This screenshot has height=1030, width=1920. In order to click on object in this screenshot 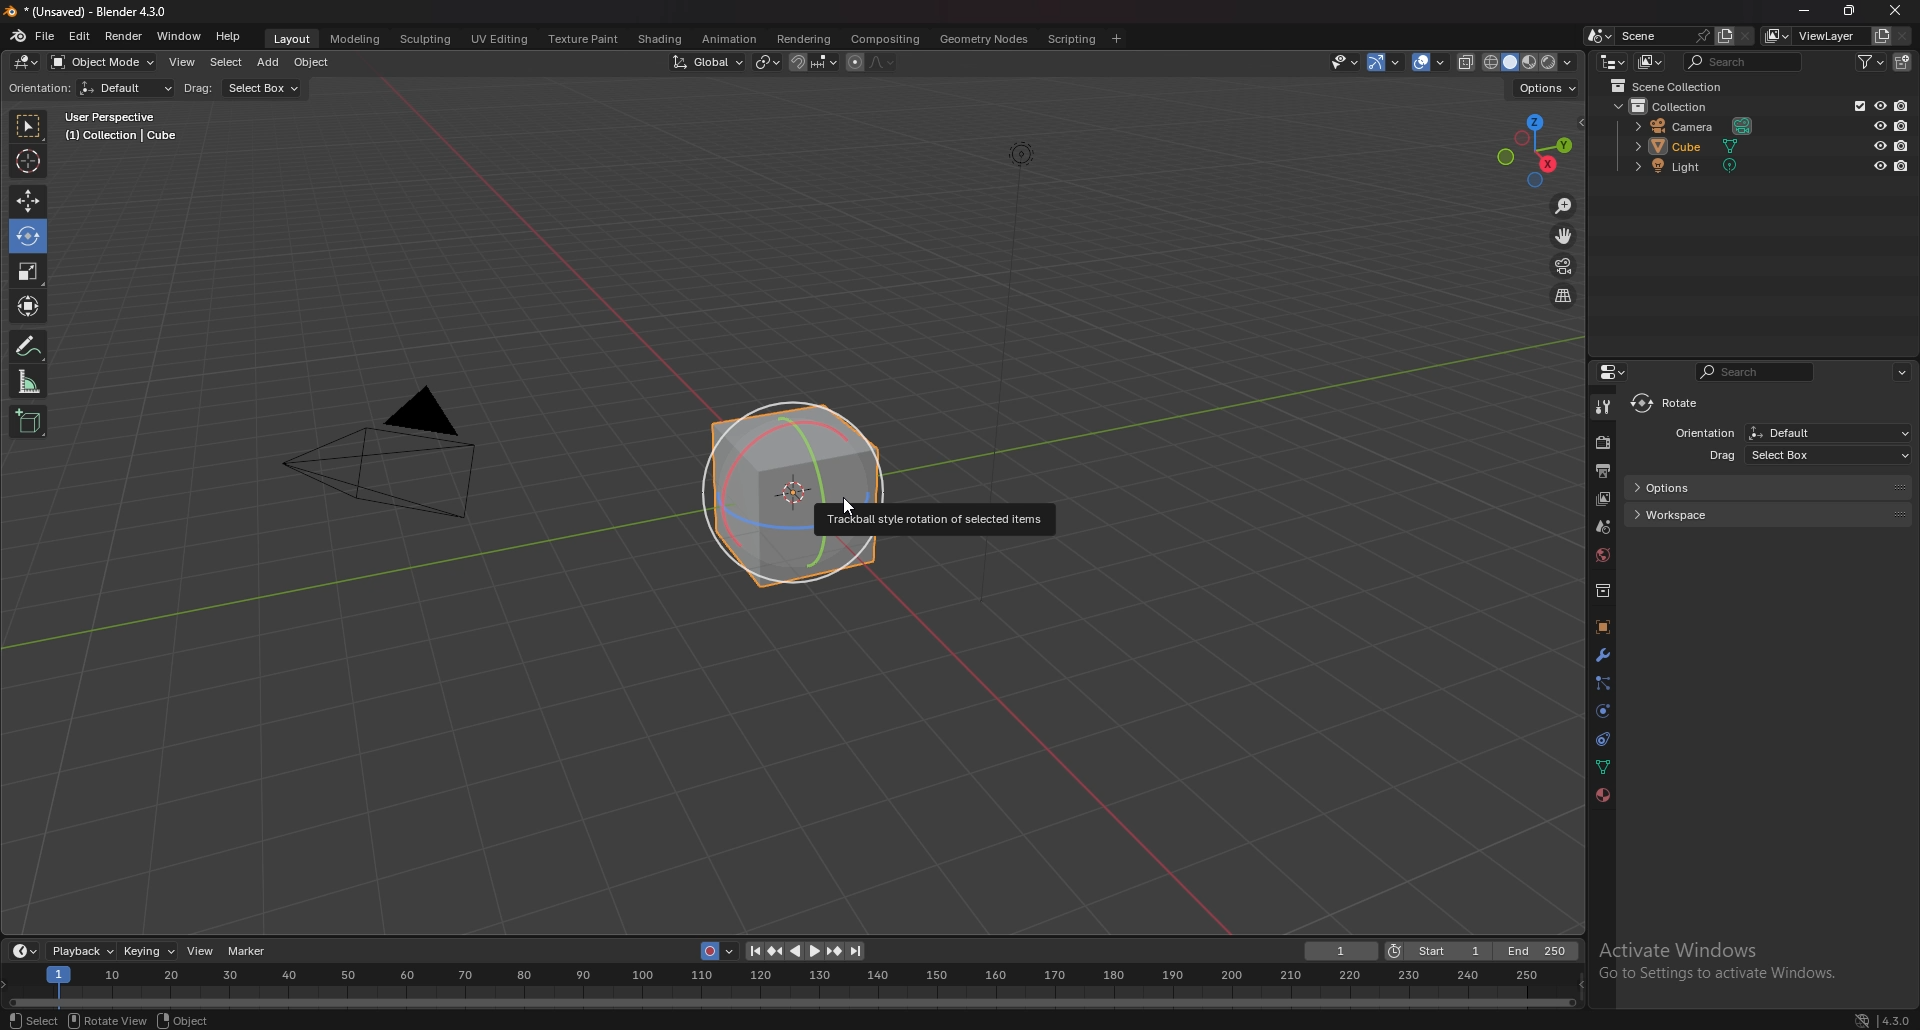, I will do `click(184, 1020)`.